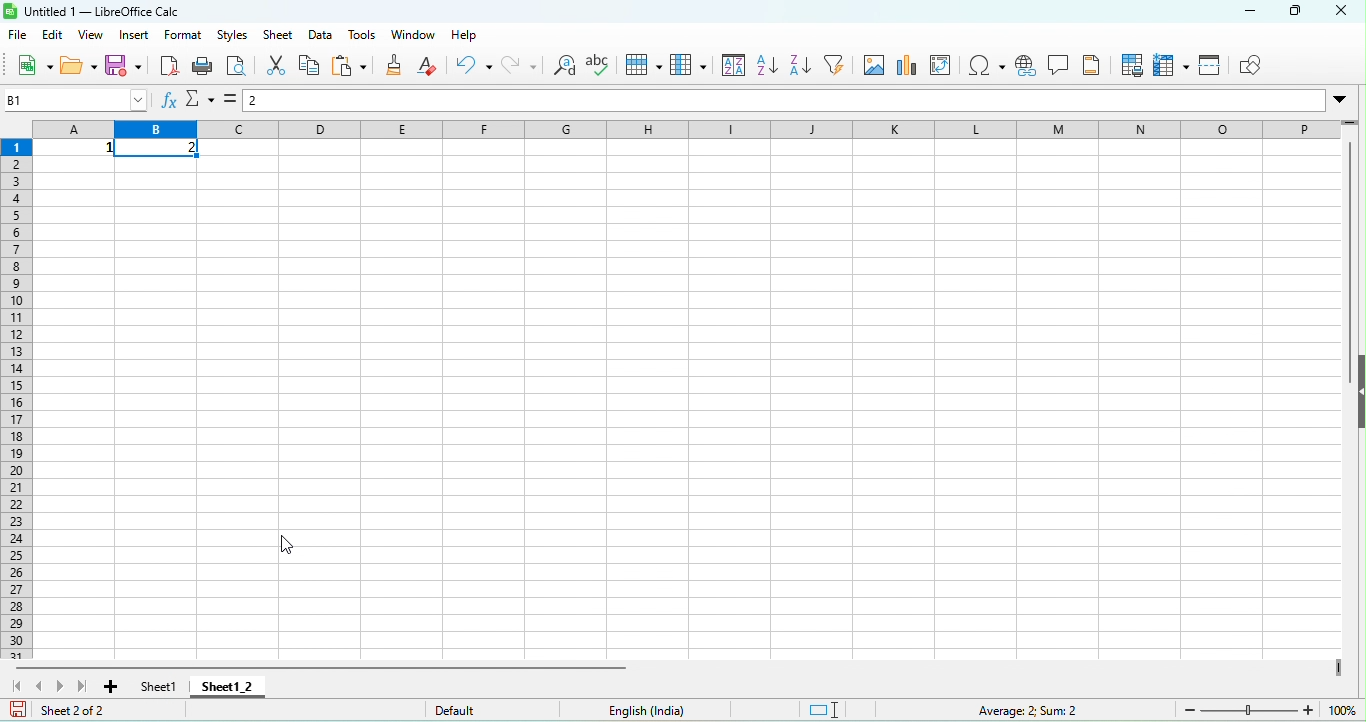  I want to click on show draw function, so click(1258, 65).